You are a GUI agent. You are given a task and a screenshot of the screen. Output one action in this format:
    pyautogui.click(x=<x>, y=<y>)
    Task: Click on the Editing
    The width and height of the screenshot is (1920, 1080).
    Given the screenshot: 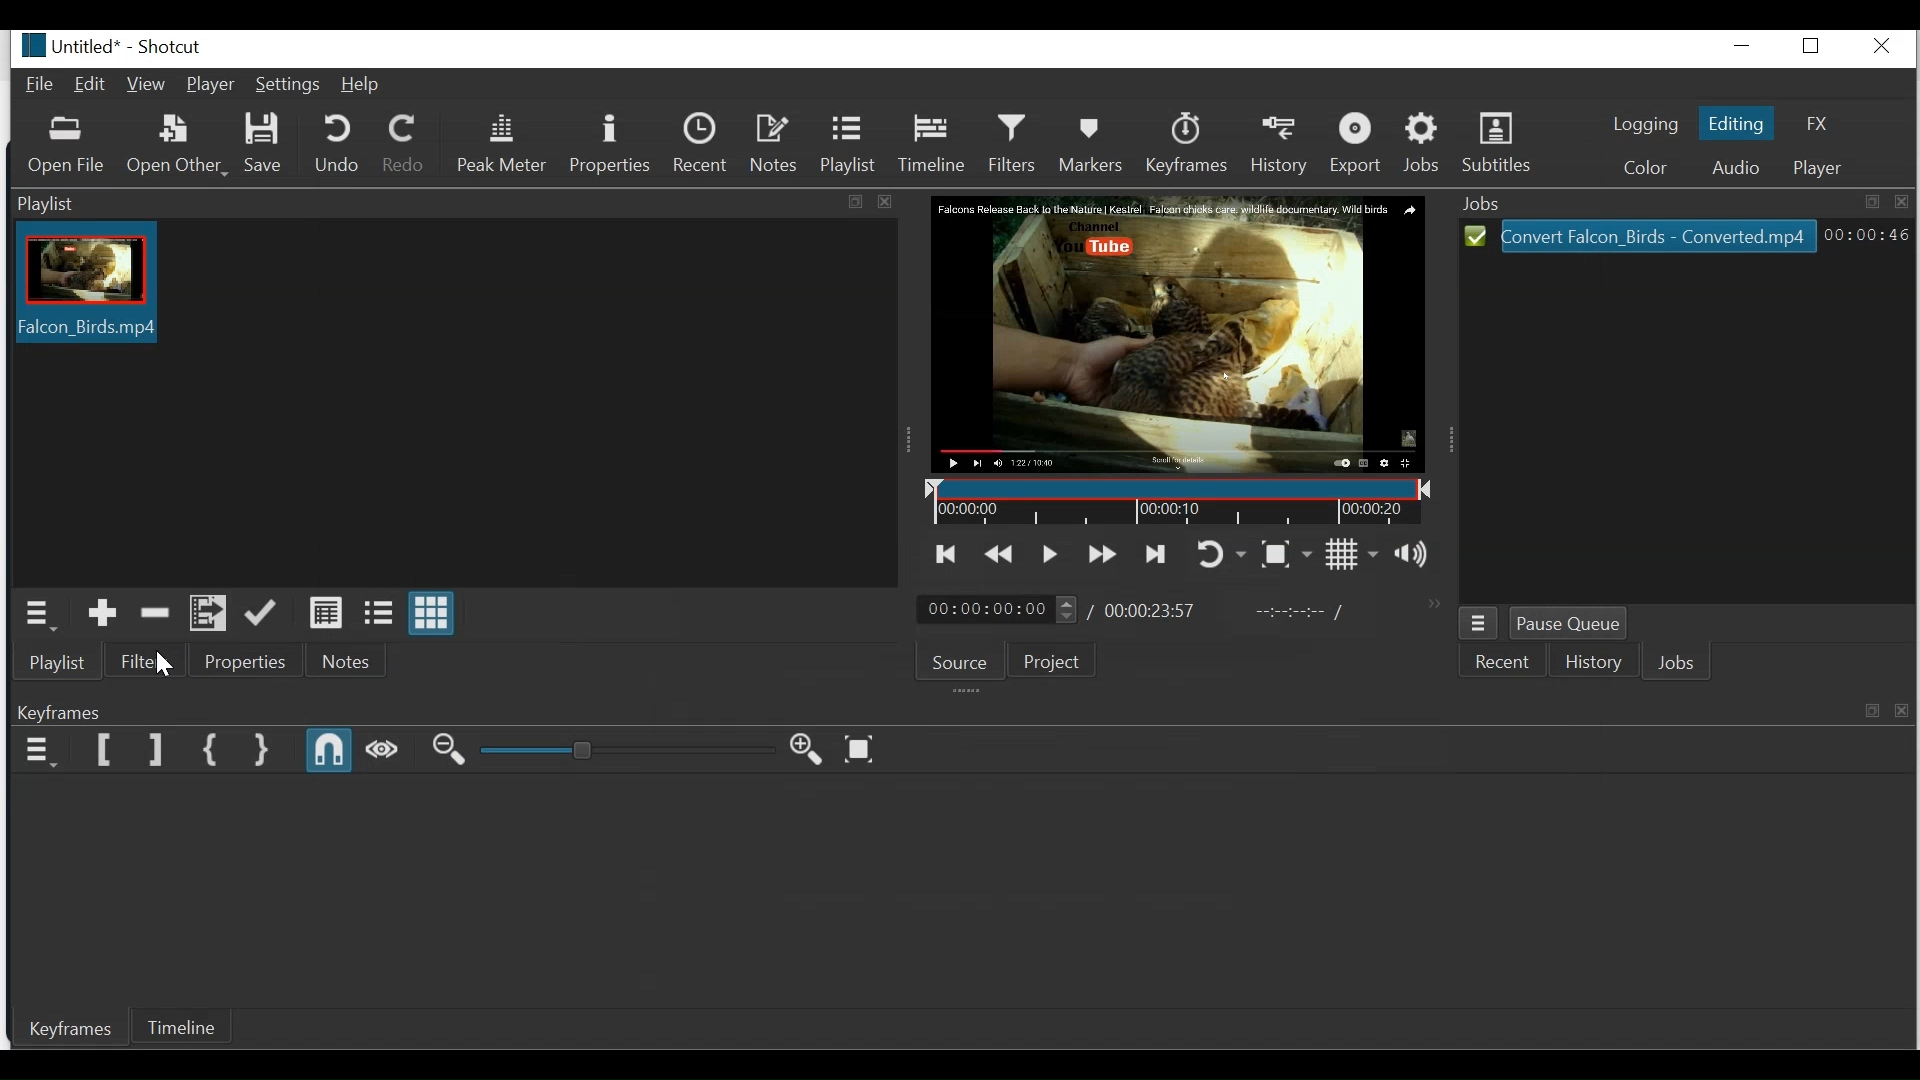 What is the action you would take?
    pyautogui.click(x=1737, y=123)
    